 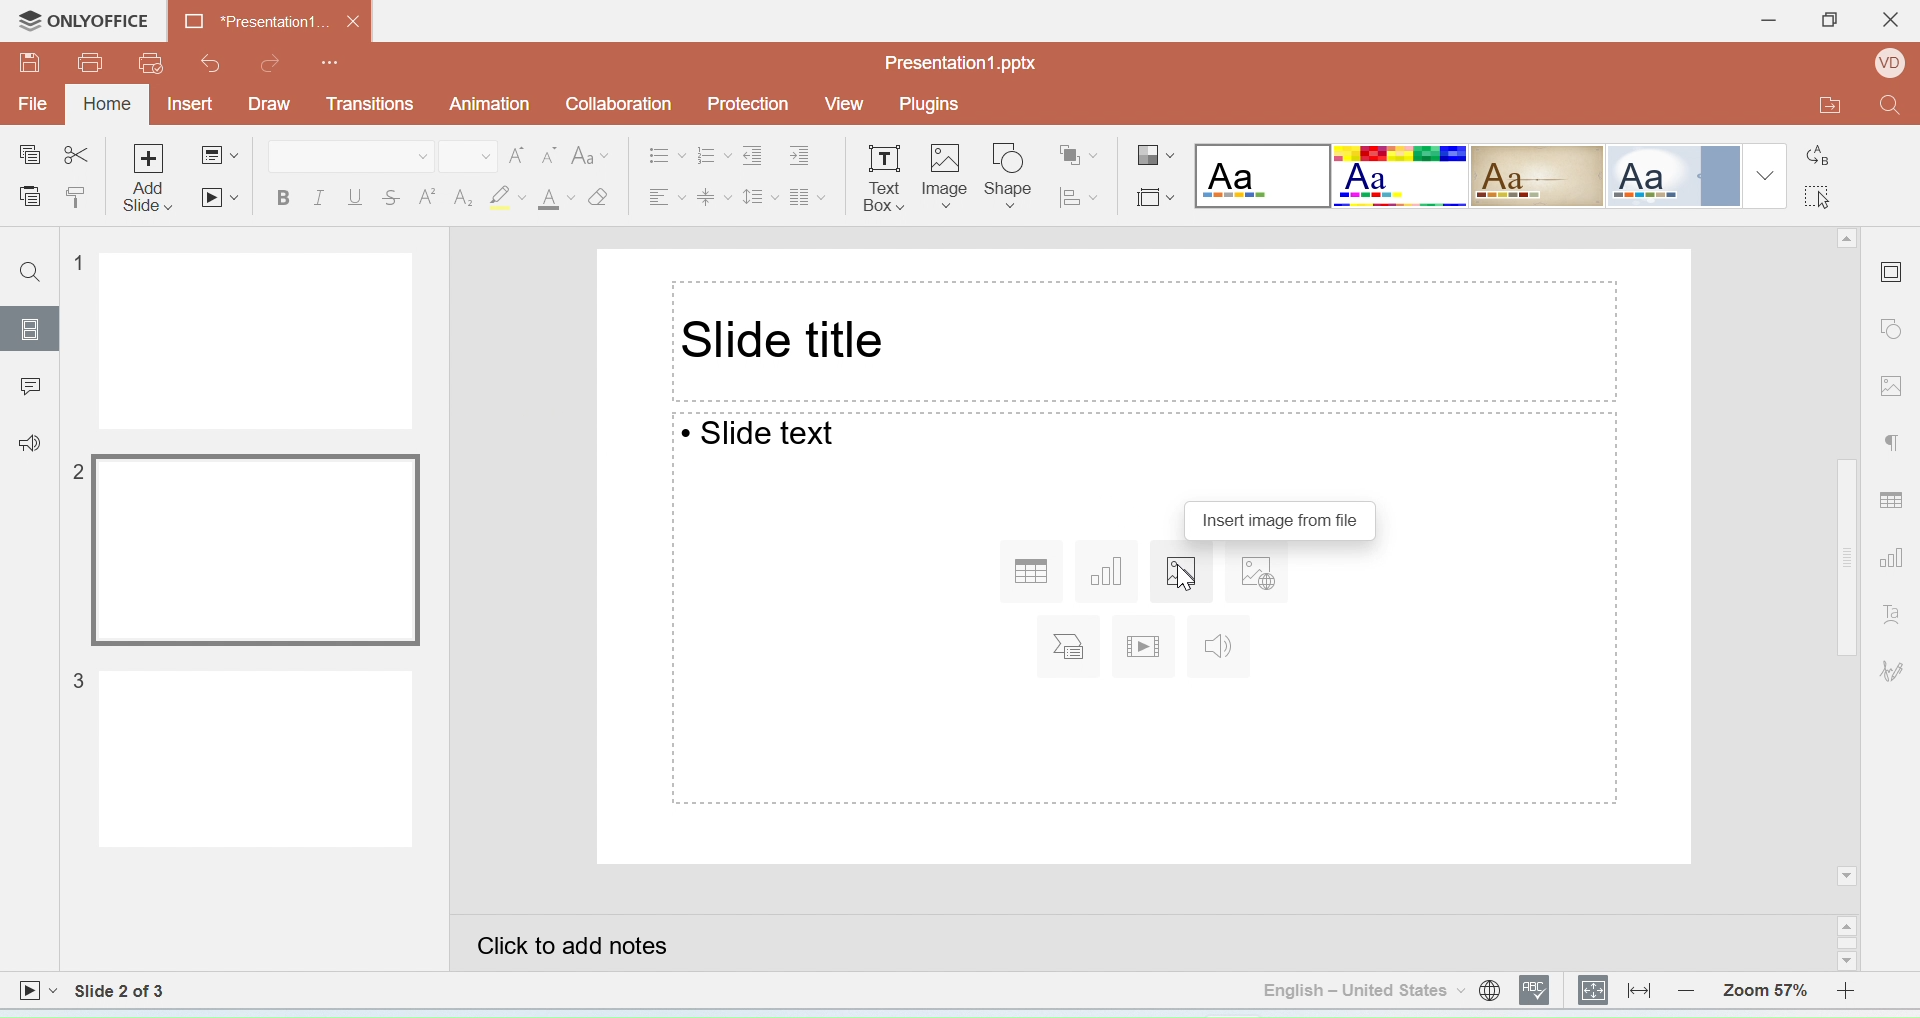 I want to click on Number spacing, so click(x=715, y=153).